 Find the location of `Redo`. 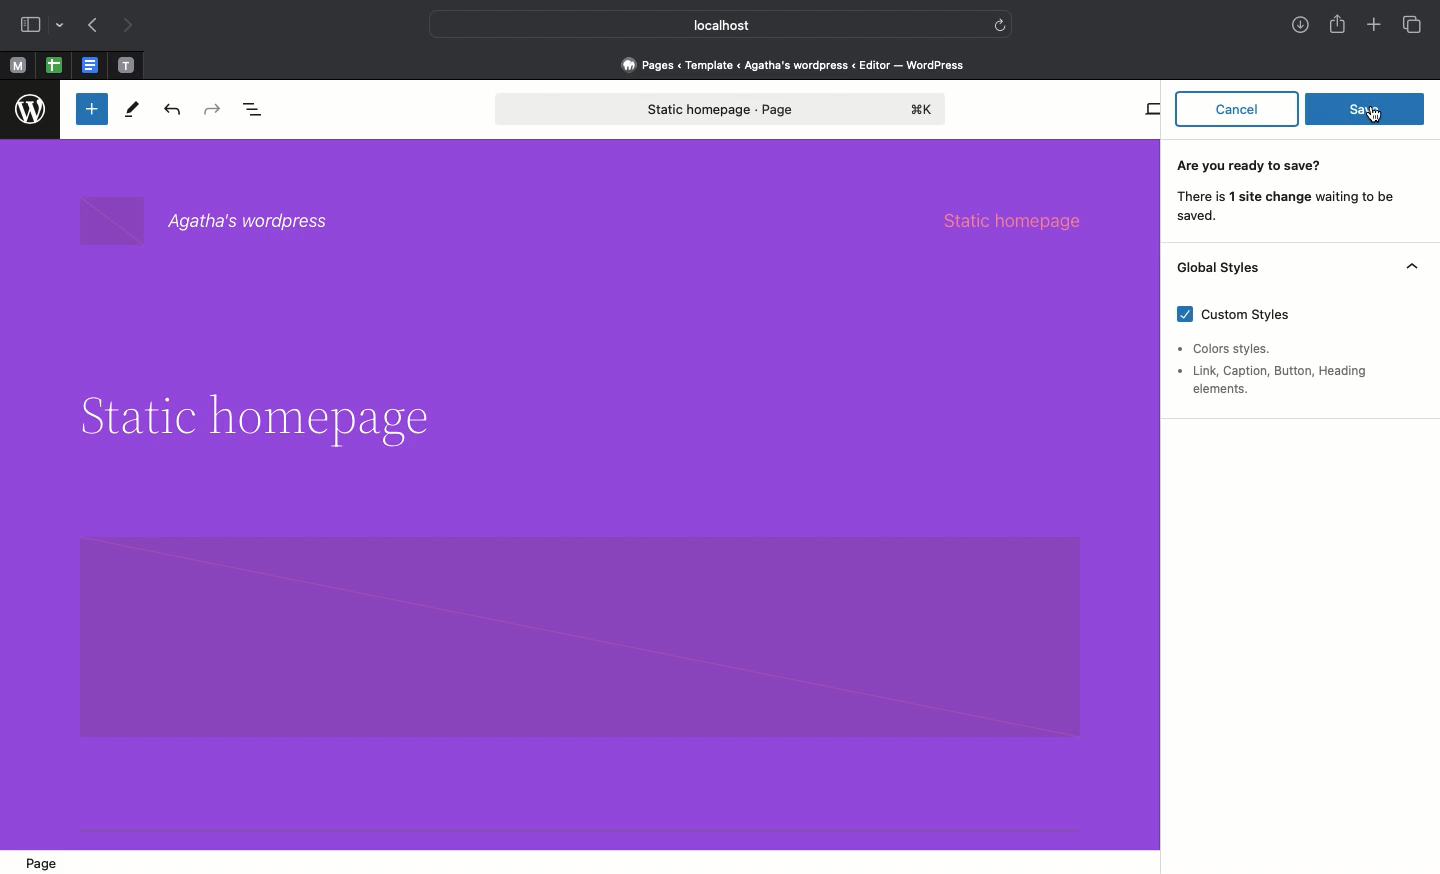

Redo is located at coordinates (215, 110).